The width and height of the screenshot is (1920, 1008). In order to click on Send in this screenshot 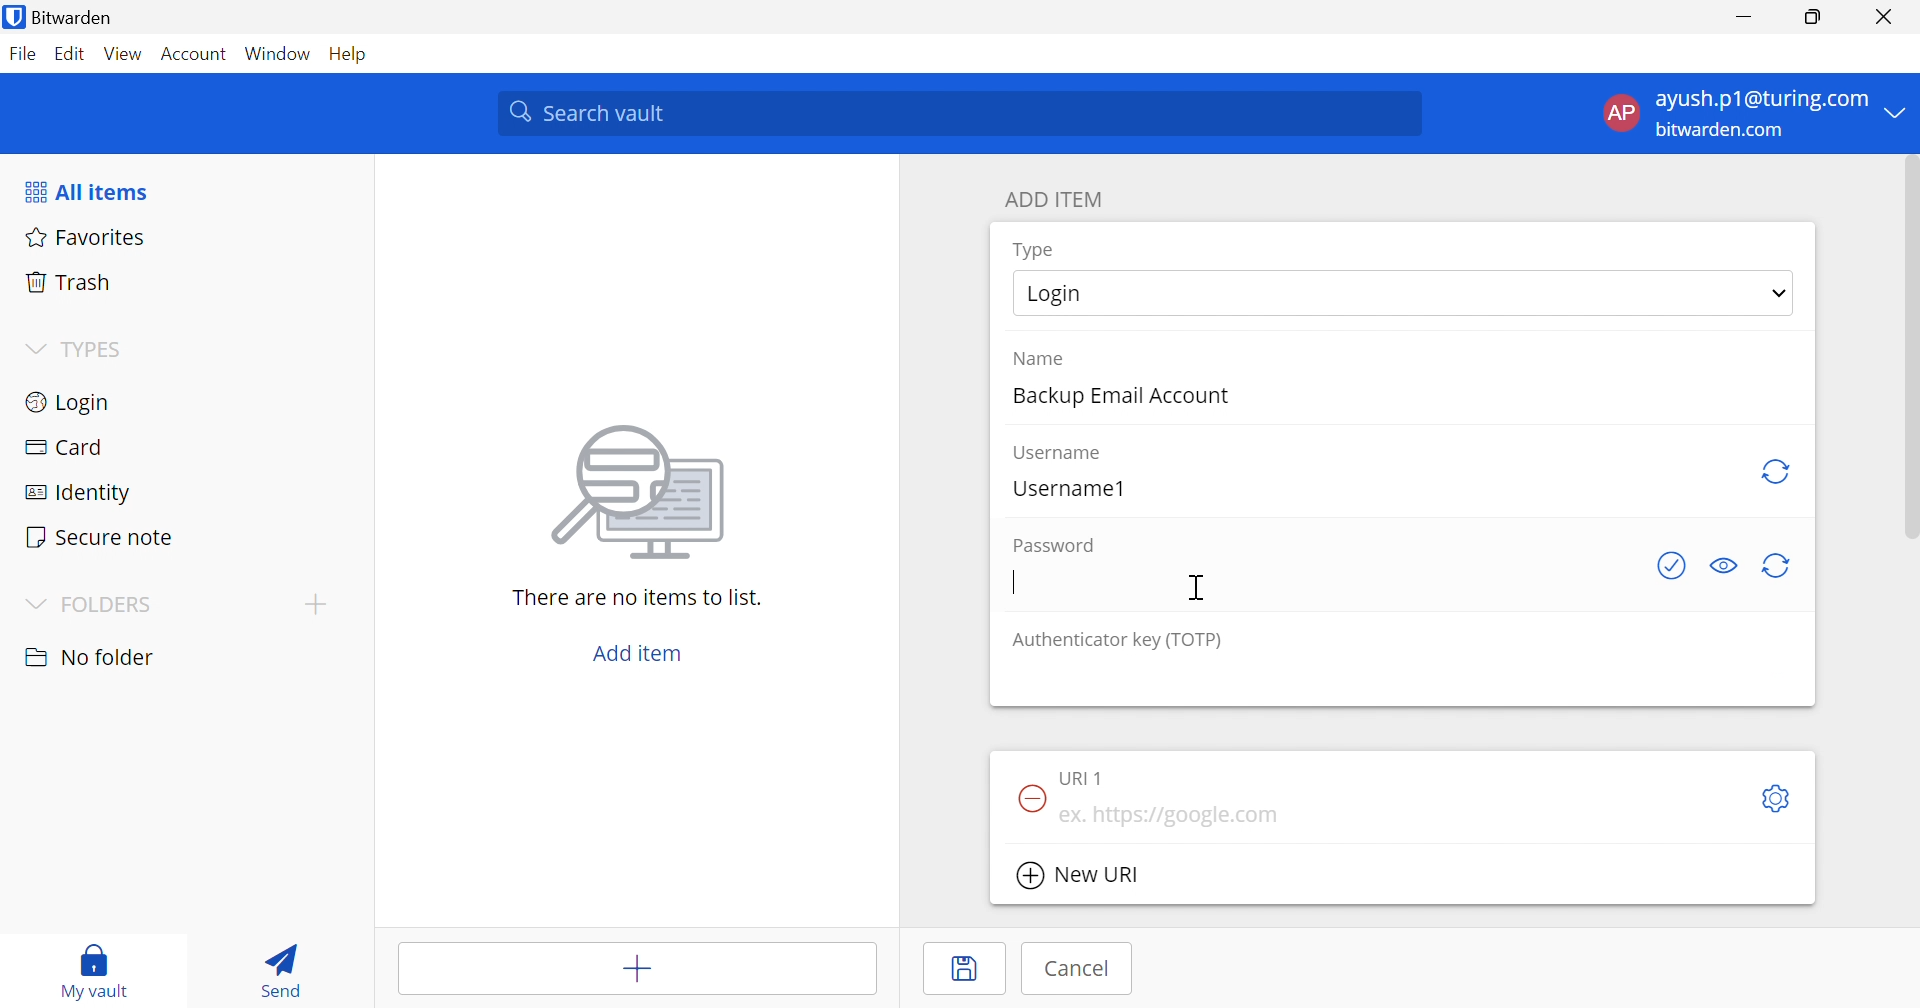, I will do `click(286, 969)`.